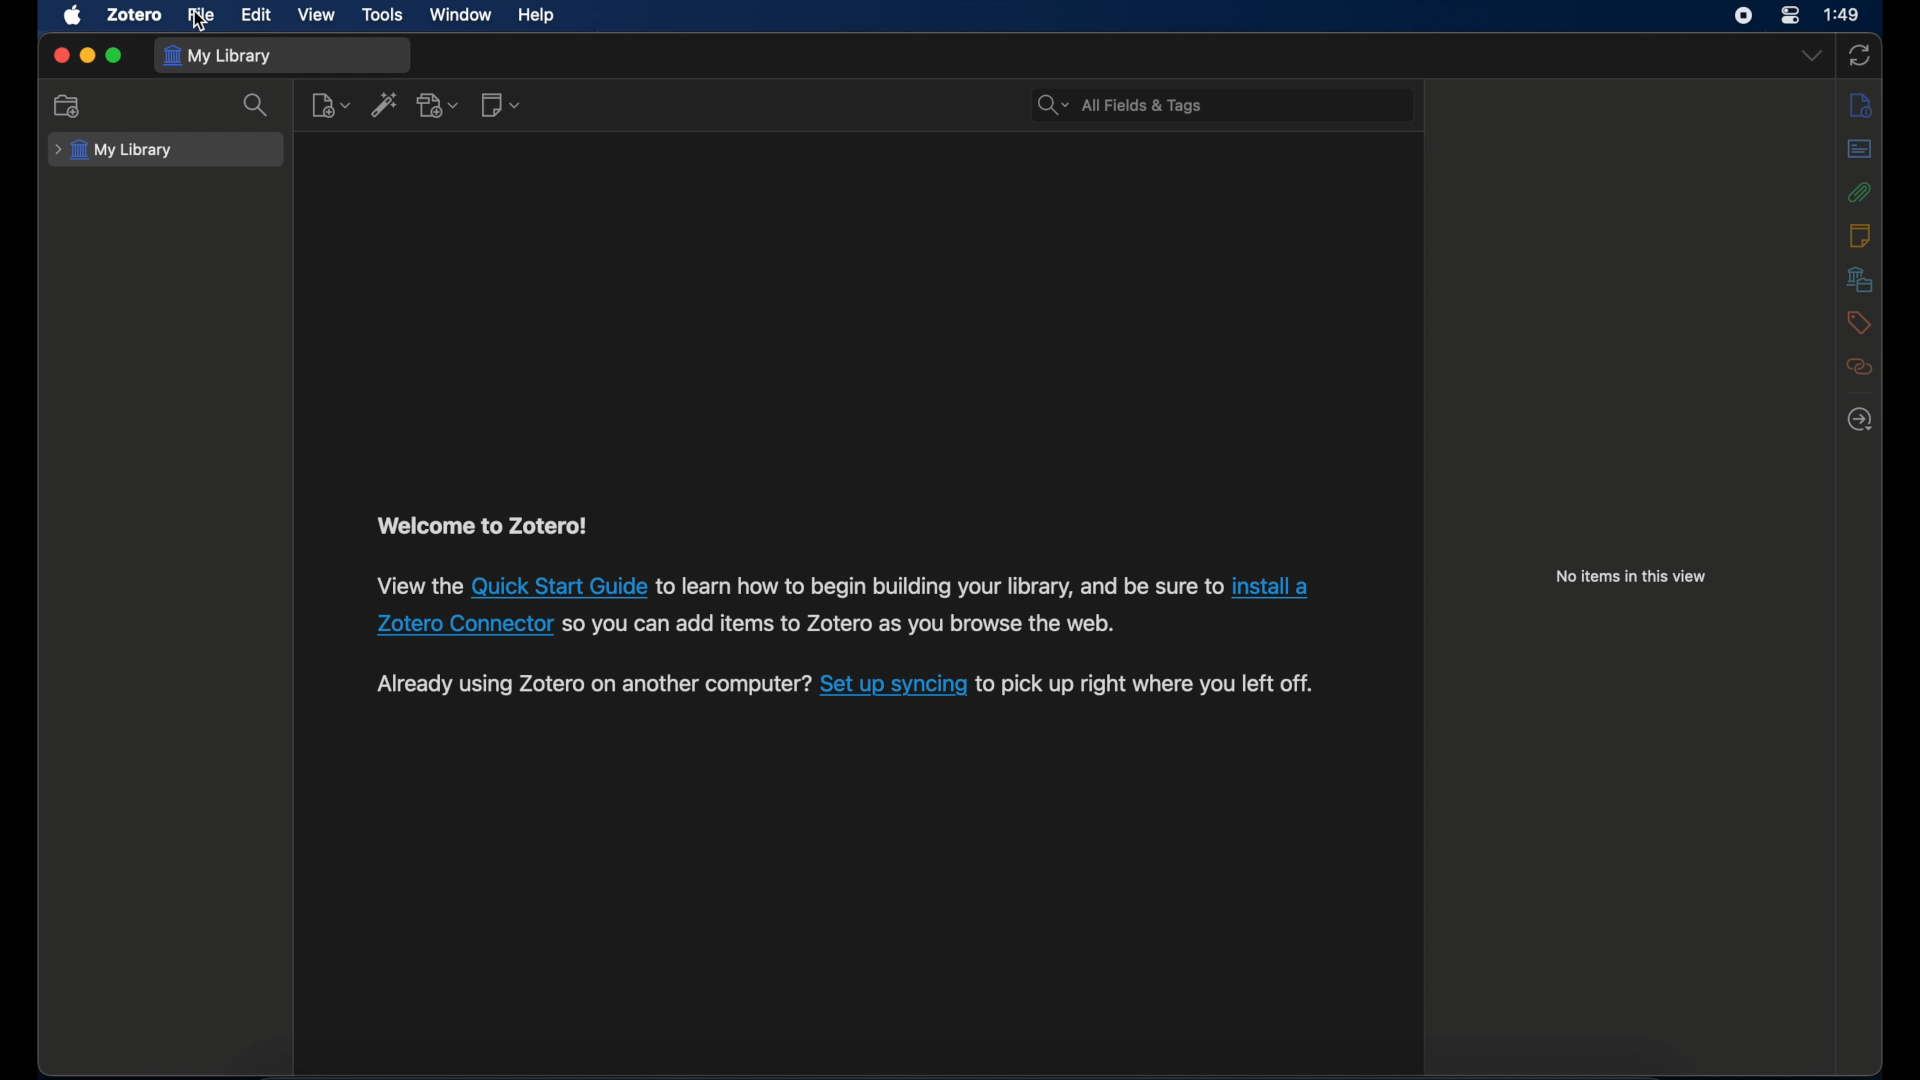 This screenshot has width=1920, height=1080. I want to click on screen recorder, so click(1742, 16).